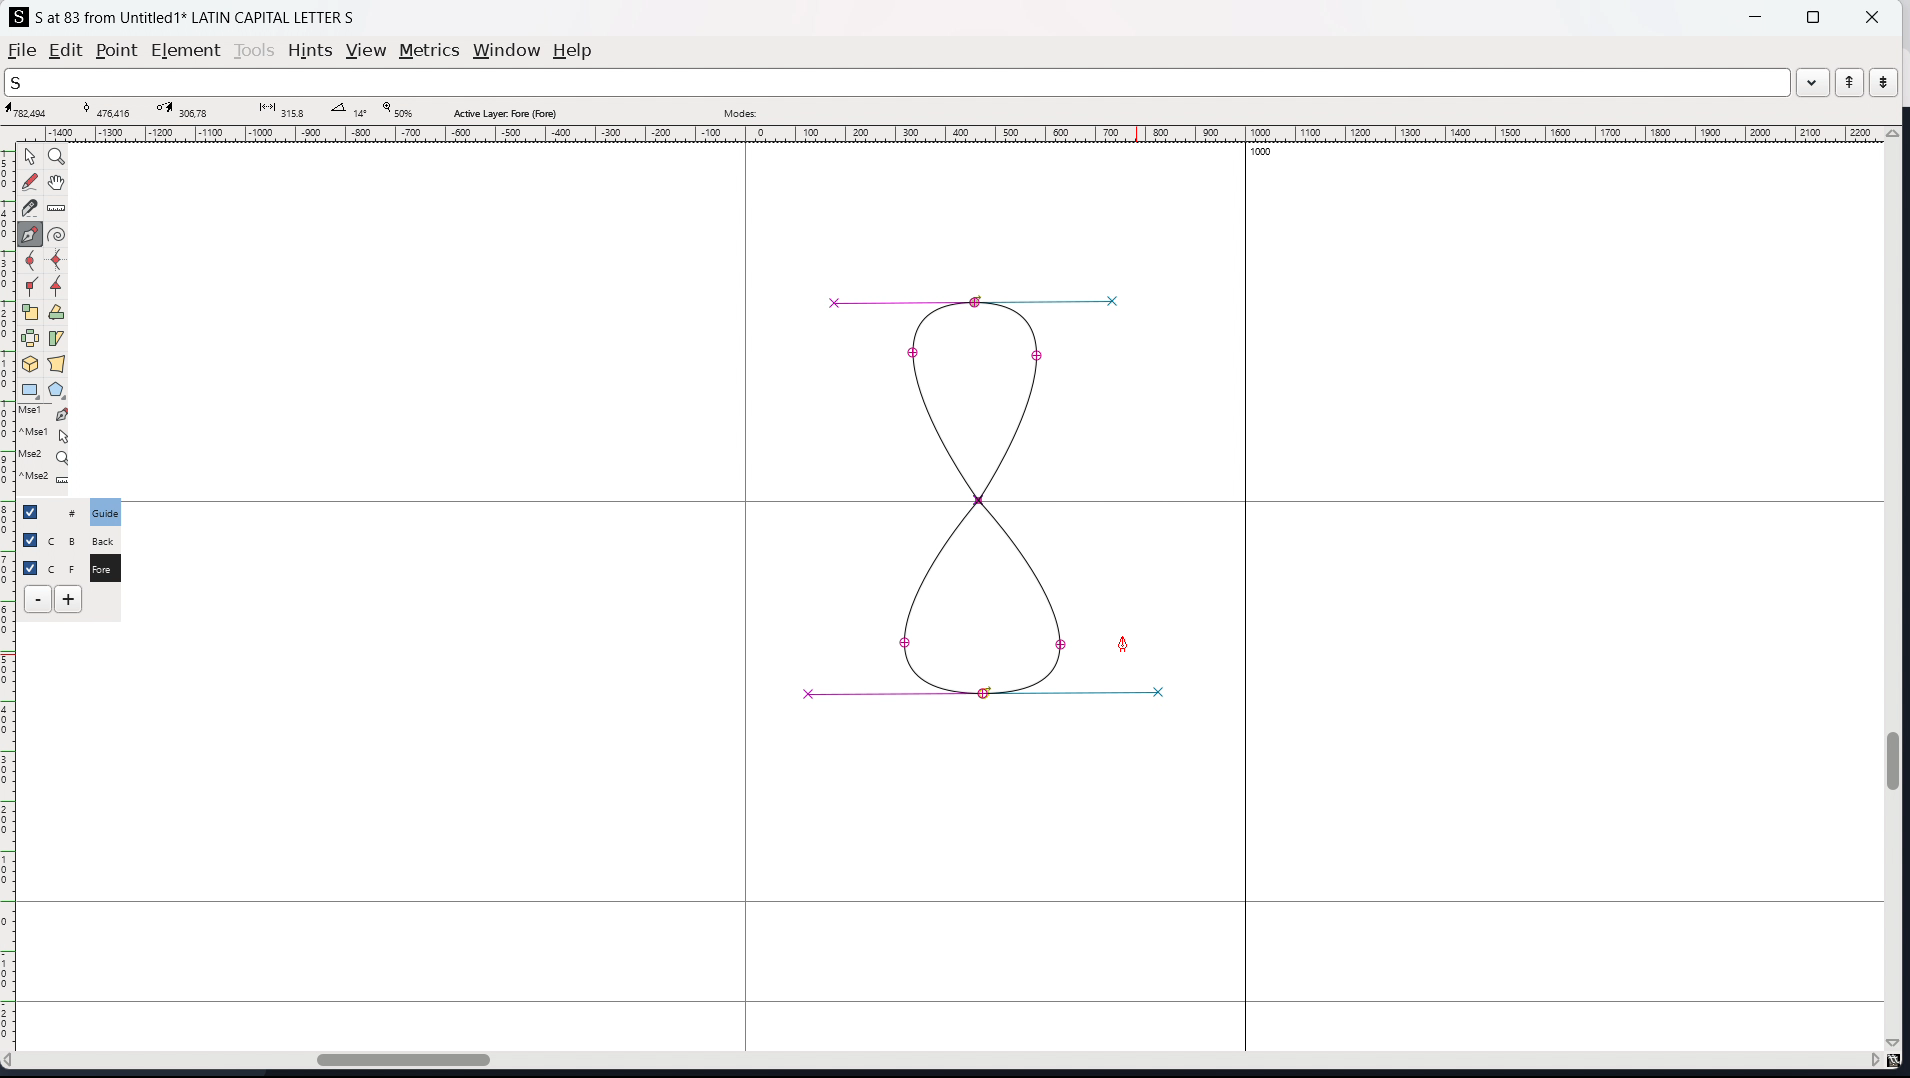  Describe the element at coordinates (30, 208) in the screenshot. I see `cut splines in two` at that location.